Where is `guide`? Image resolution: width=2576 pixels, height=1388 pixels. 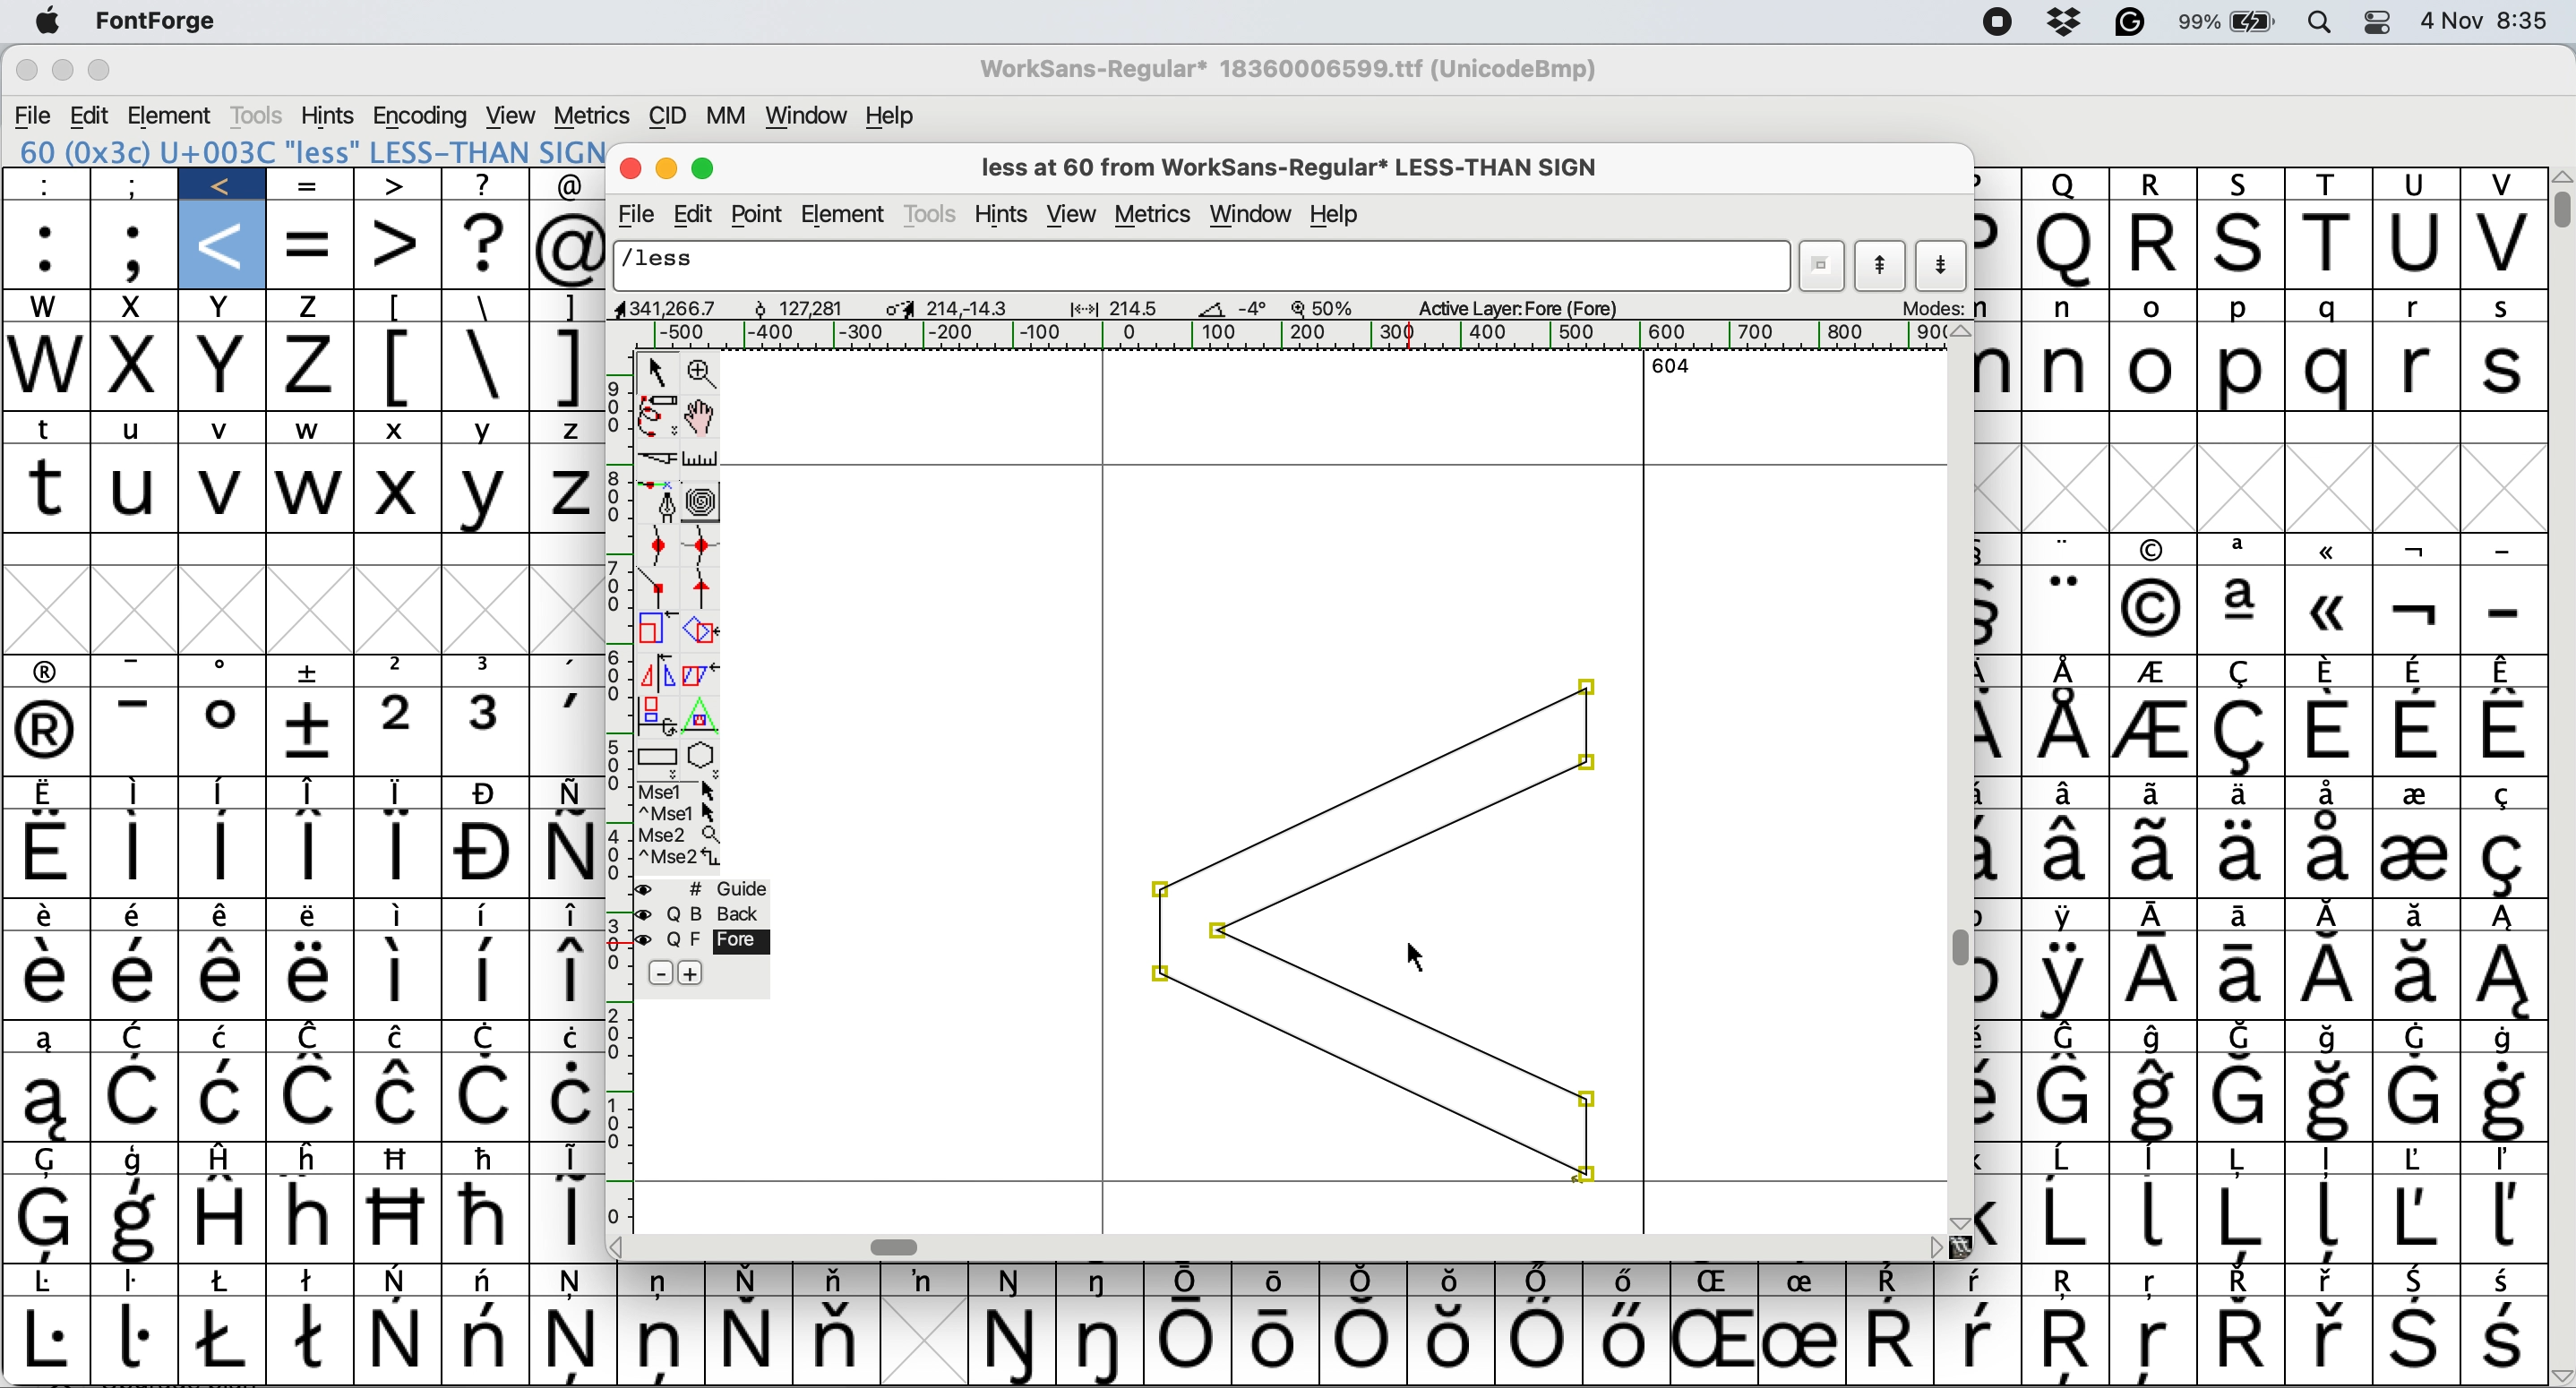 guide is located at coordinates (718, 886).